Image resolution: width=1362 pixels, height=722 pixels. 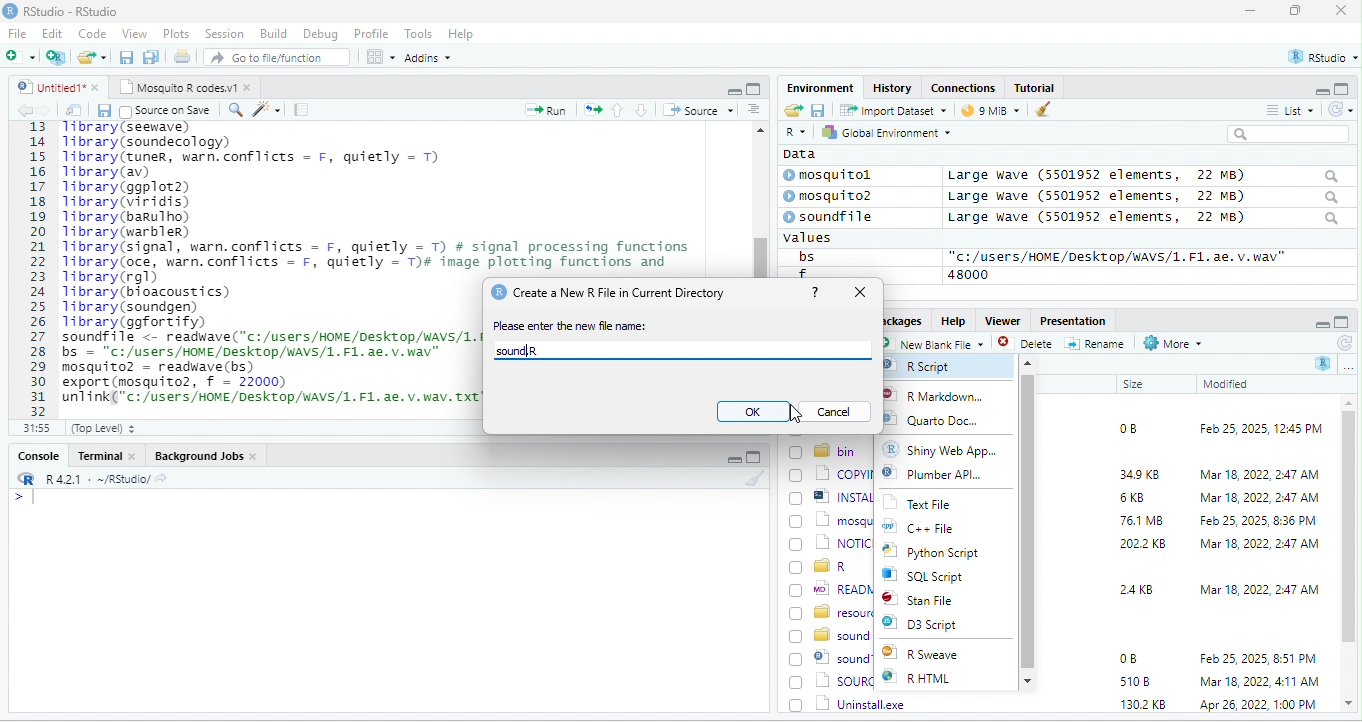 I want to click on open, so click(x=74, y=110).